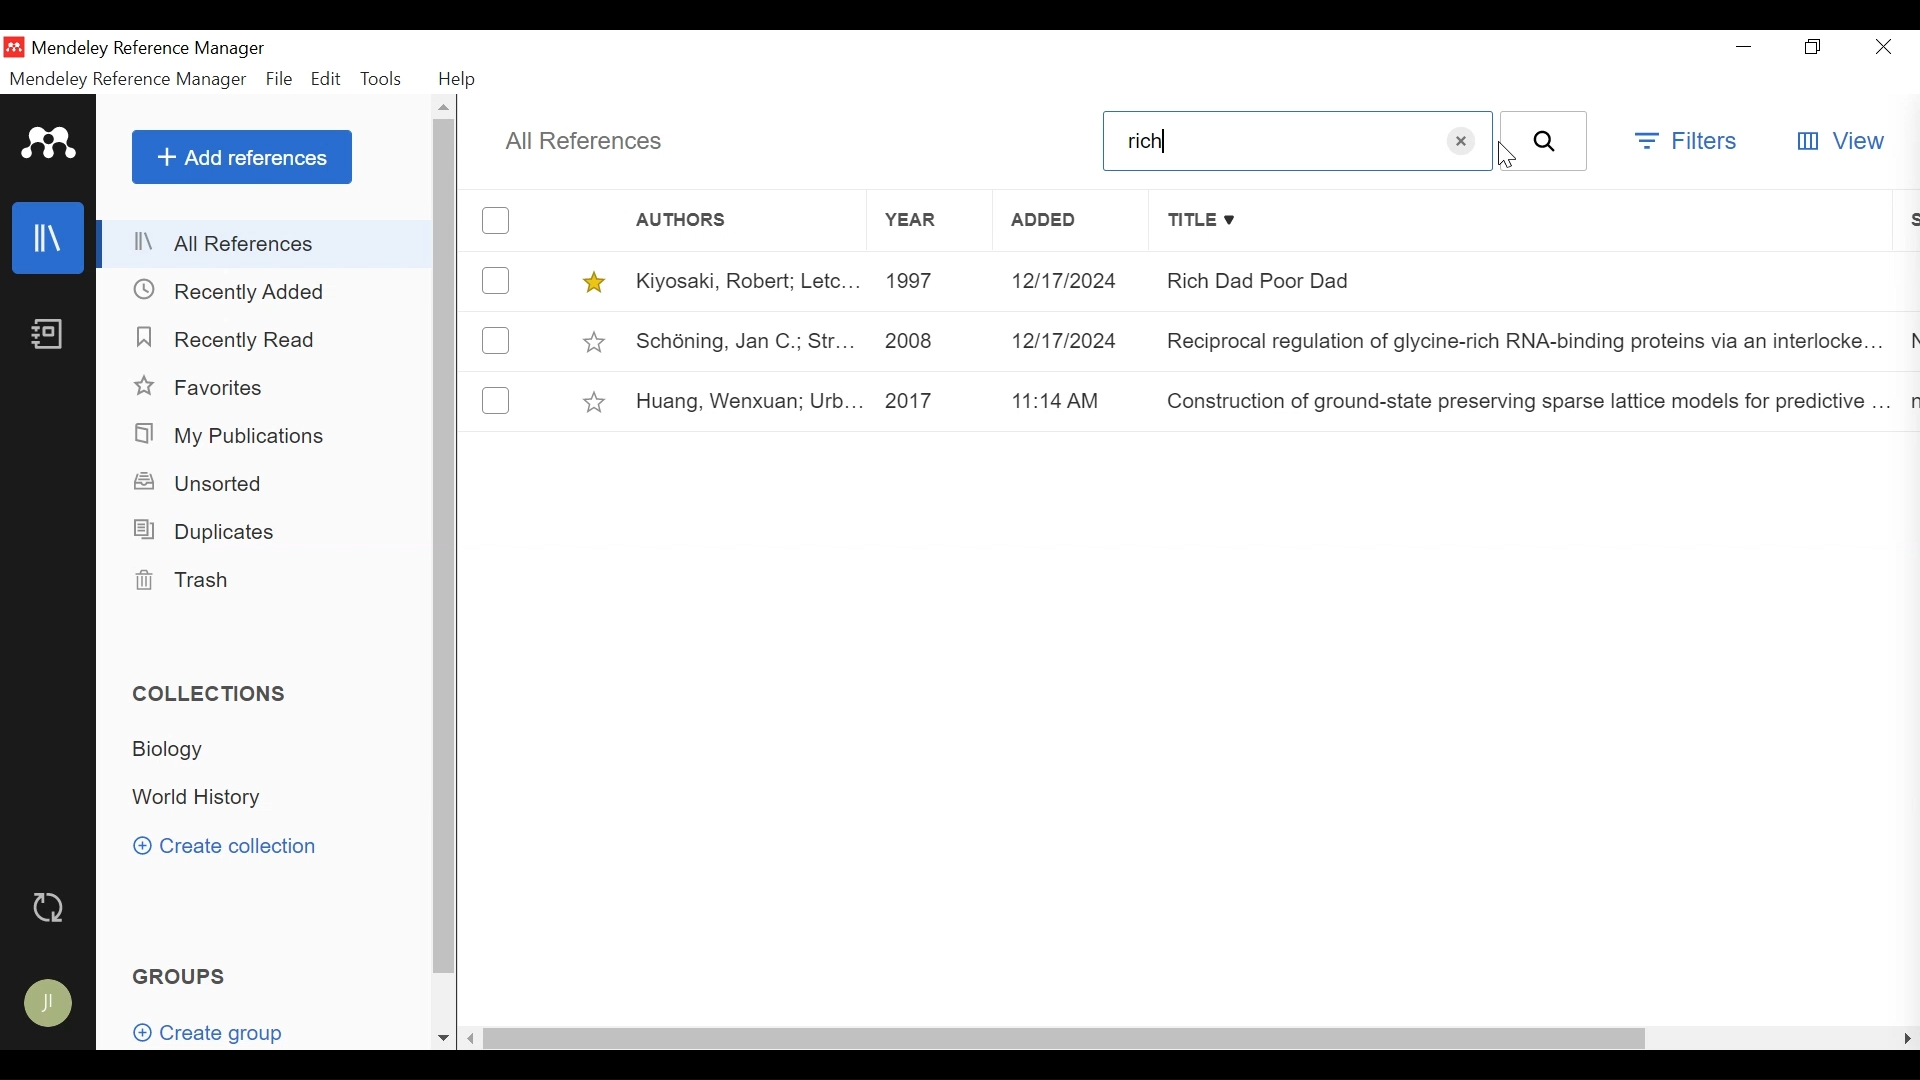 Image resolution: width=1920 pixels, height=1080 pixels. What do you see at coordinates (238, 292) in the screenshot?
I see `Recently Added` at bounding box center [238, 292].